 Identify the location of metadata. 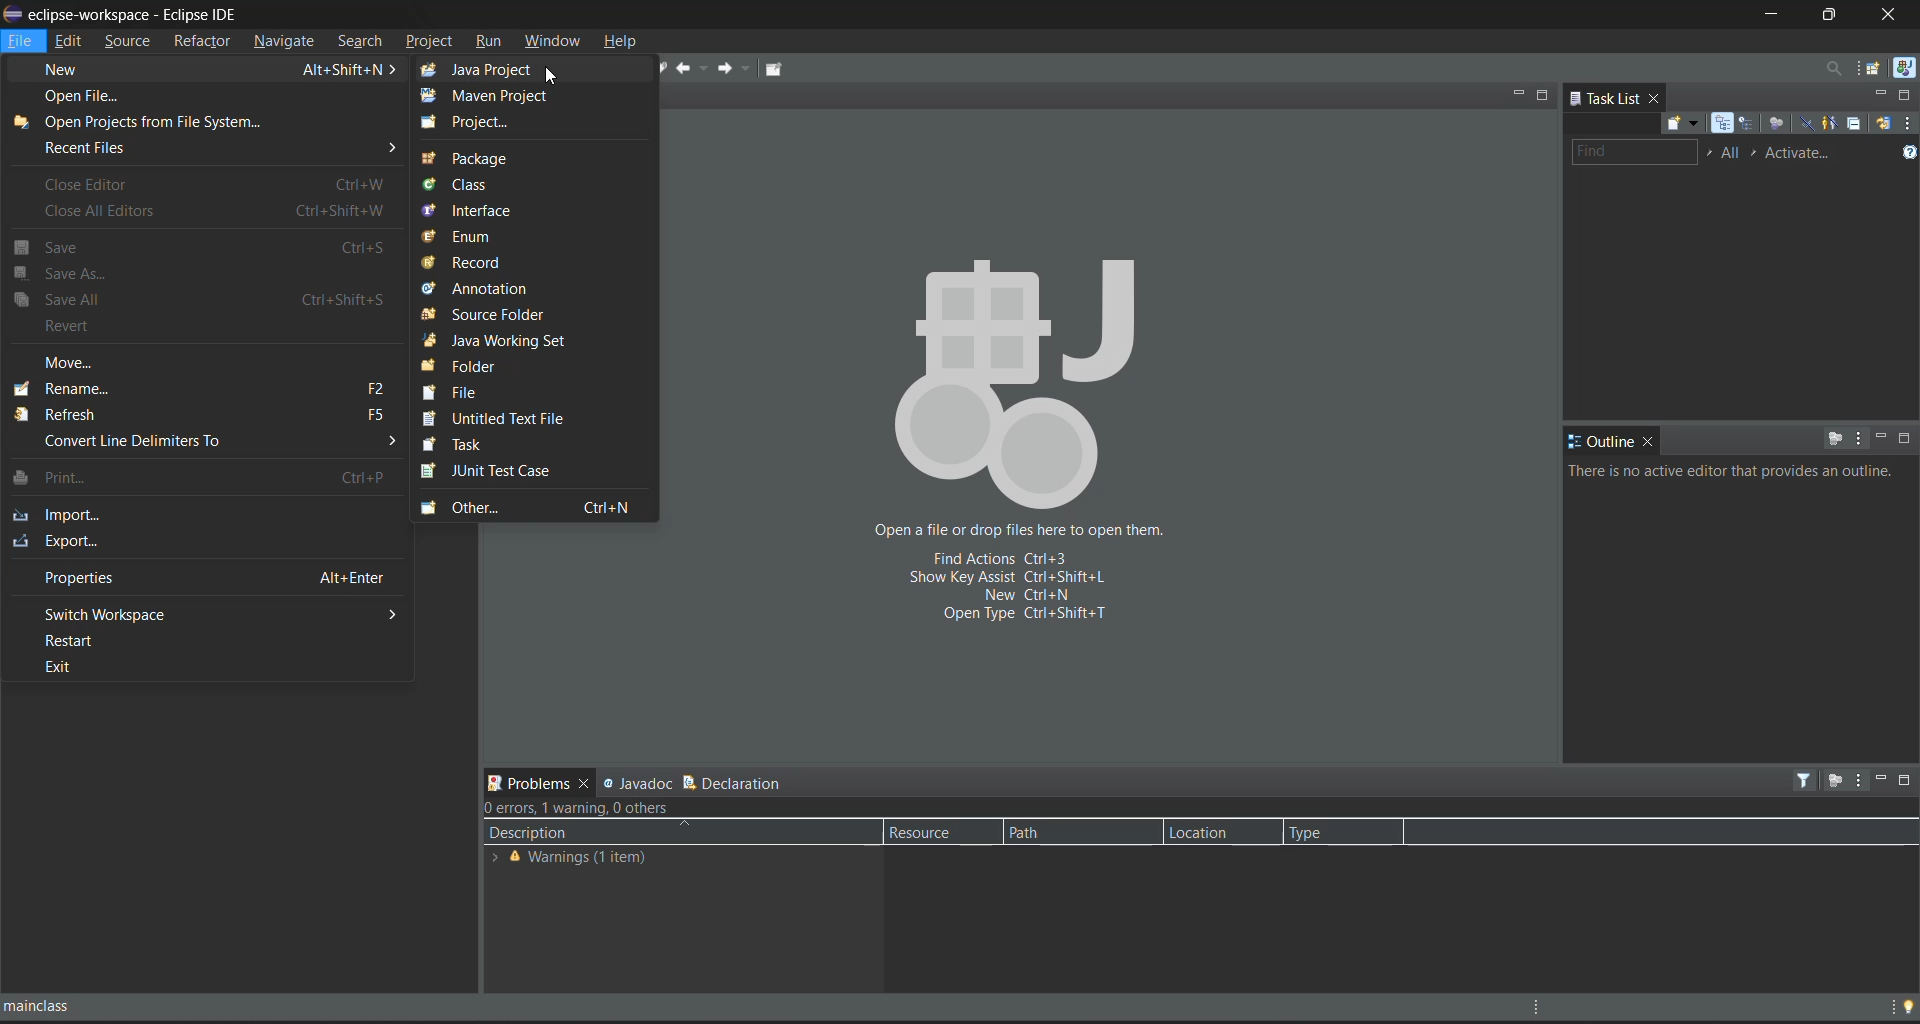
(597, 809).